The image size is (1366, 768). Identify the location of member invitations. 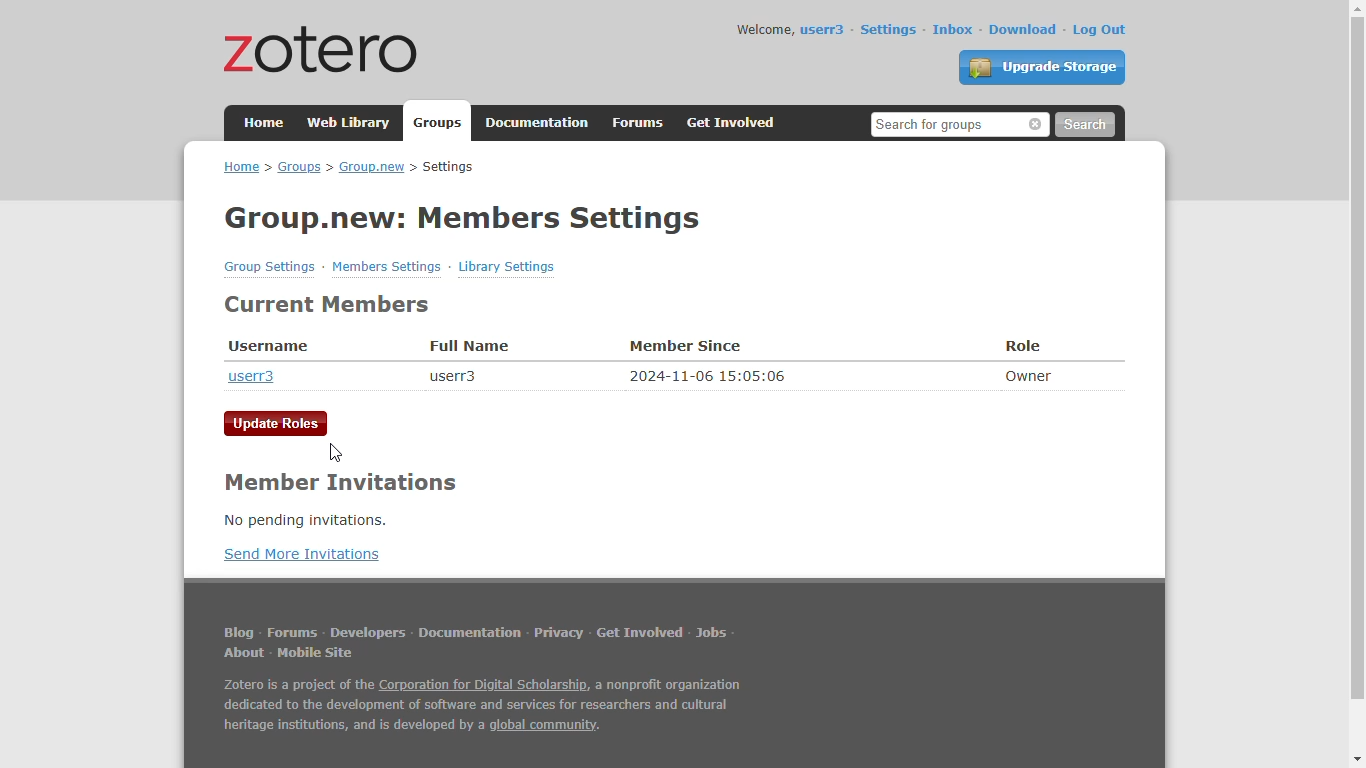
(338, 483).